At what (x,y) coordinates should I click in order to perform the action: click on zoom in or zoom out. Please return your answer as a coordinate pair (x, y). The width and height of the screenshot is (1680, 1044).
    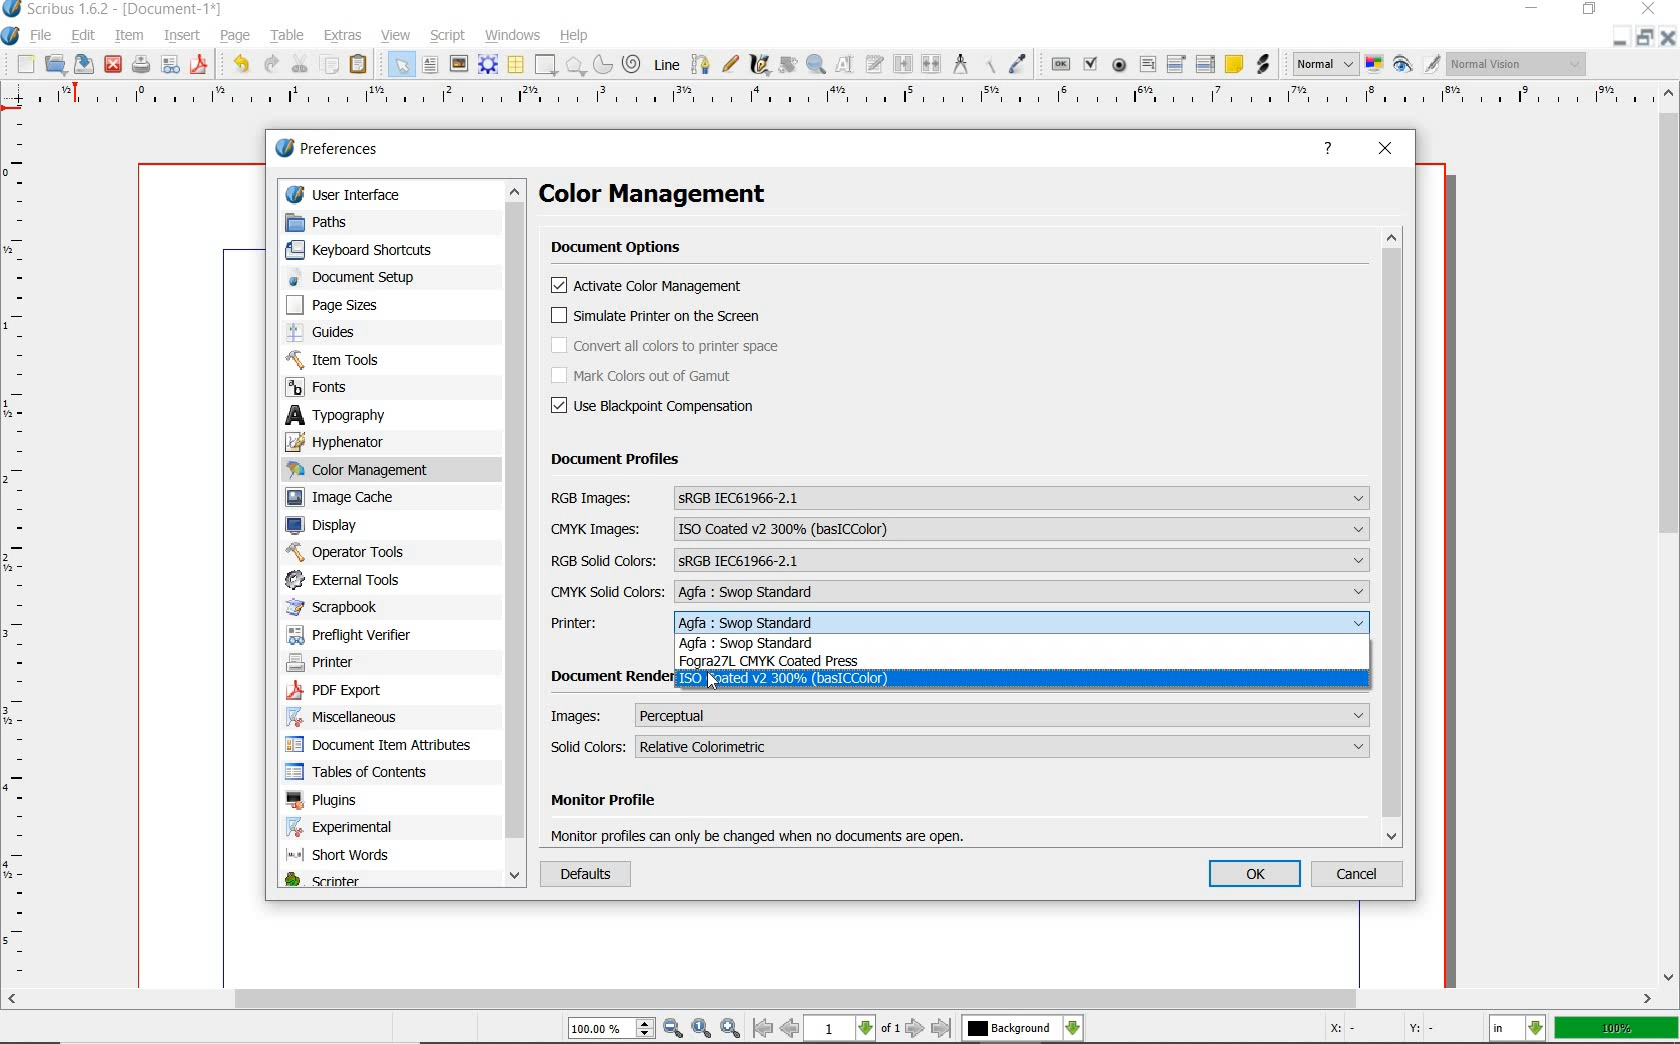
    Looking at the image, I should click on (815, 66).